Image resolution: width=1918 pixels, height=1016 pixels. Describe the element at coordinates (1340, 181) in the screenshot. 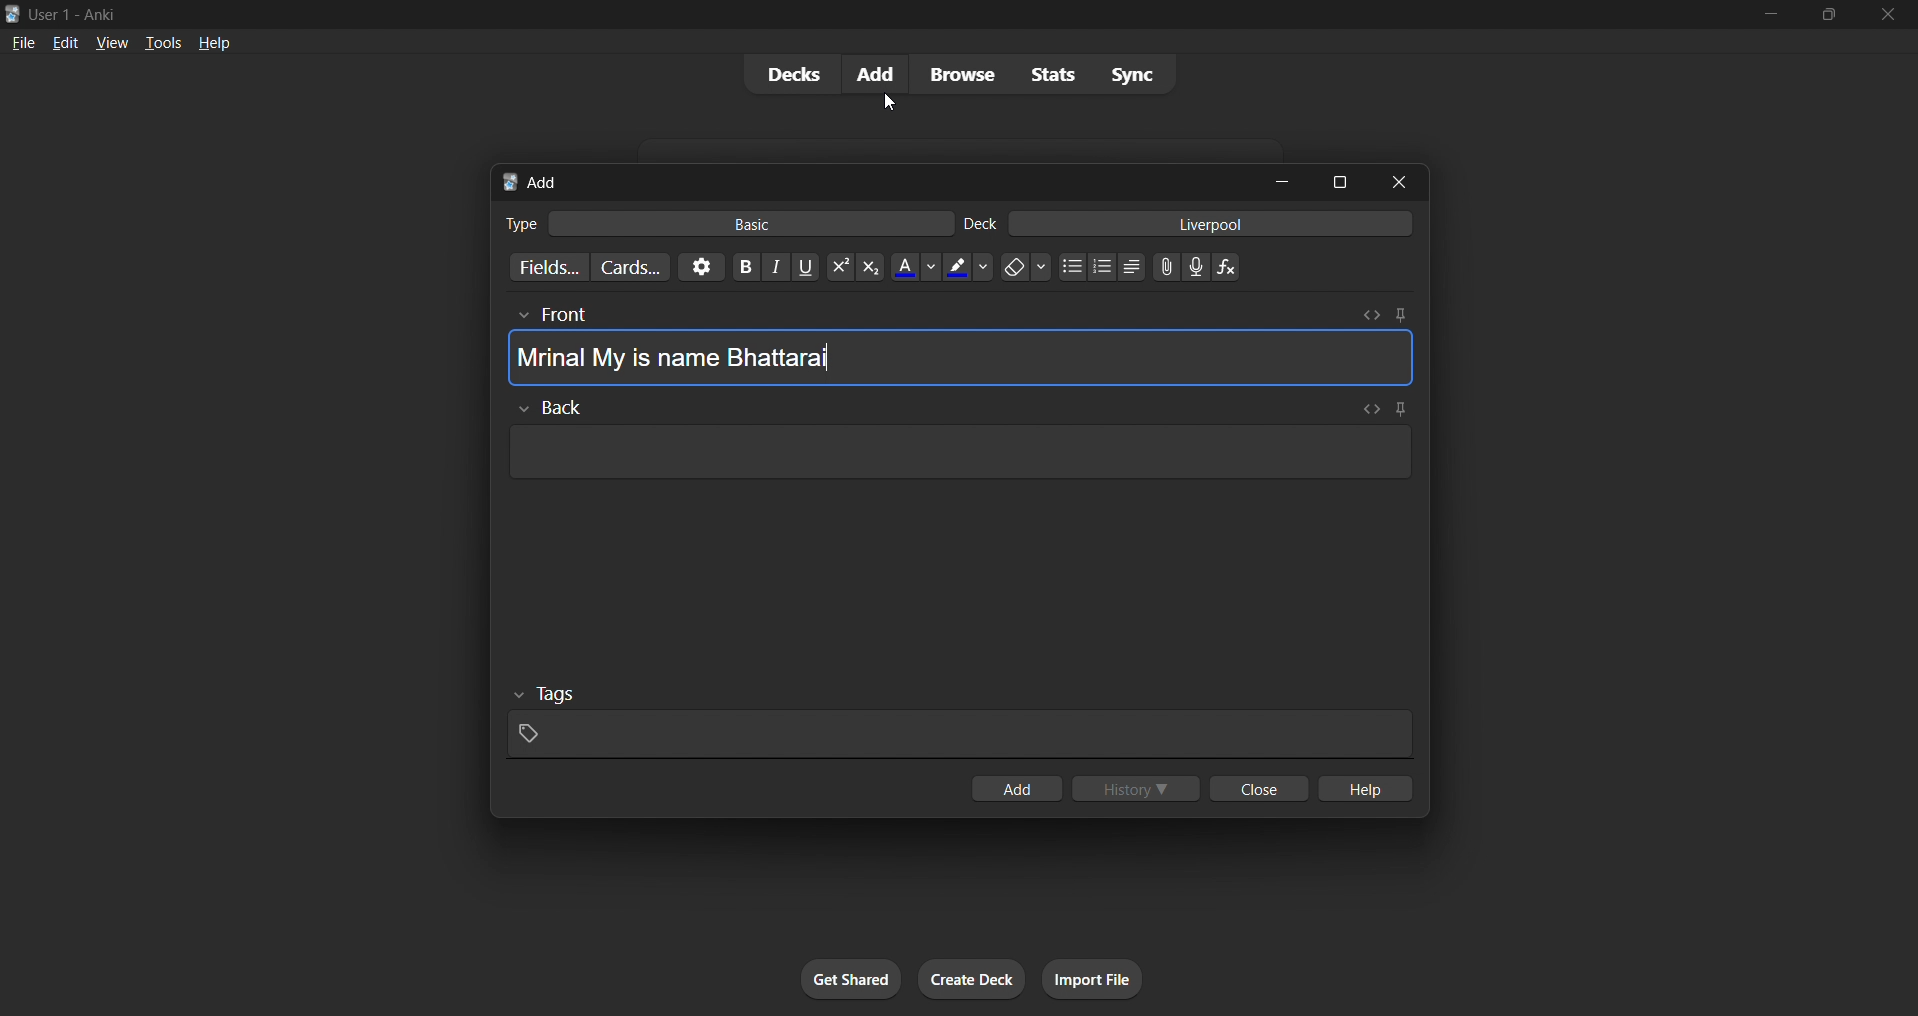

I see `maximize` at that location.